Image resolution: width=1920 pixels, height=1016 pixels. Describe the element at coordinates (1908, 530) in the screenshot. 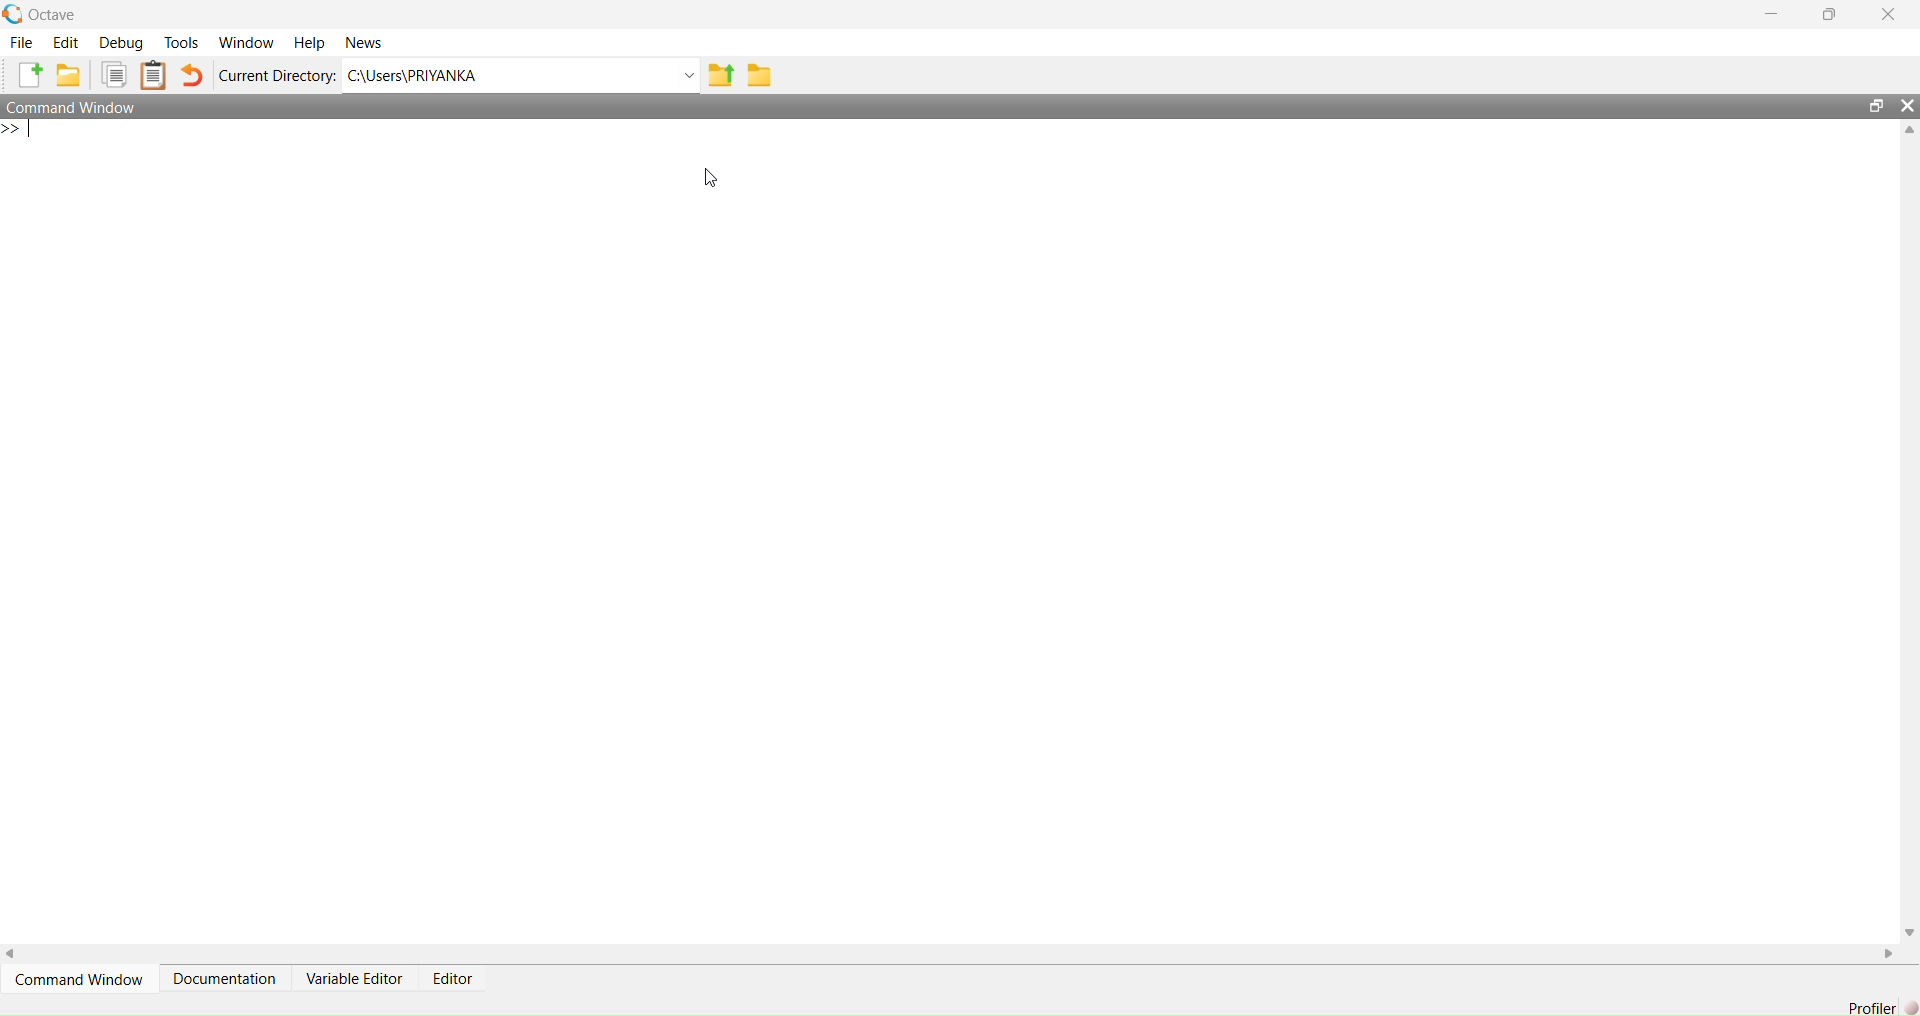

I see `vertical scroll bar` at that location.